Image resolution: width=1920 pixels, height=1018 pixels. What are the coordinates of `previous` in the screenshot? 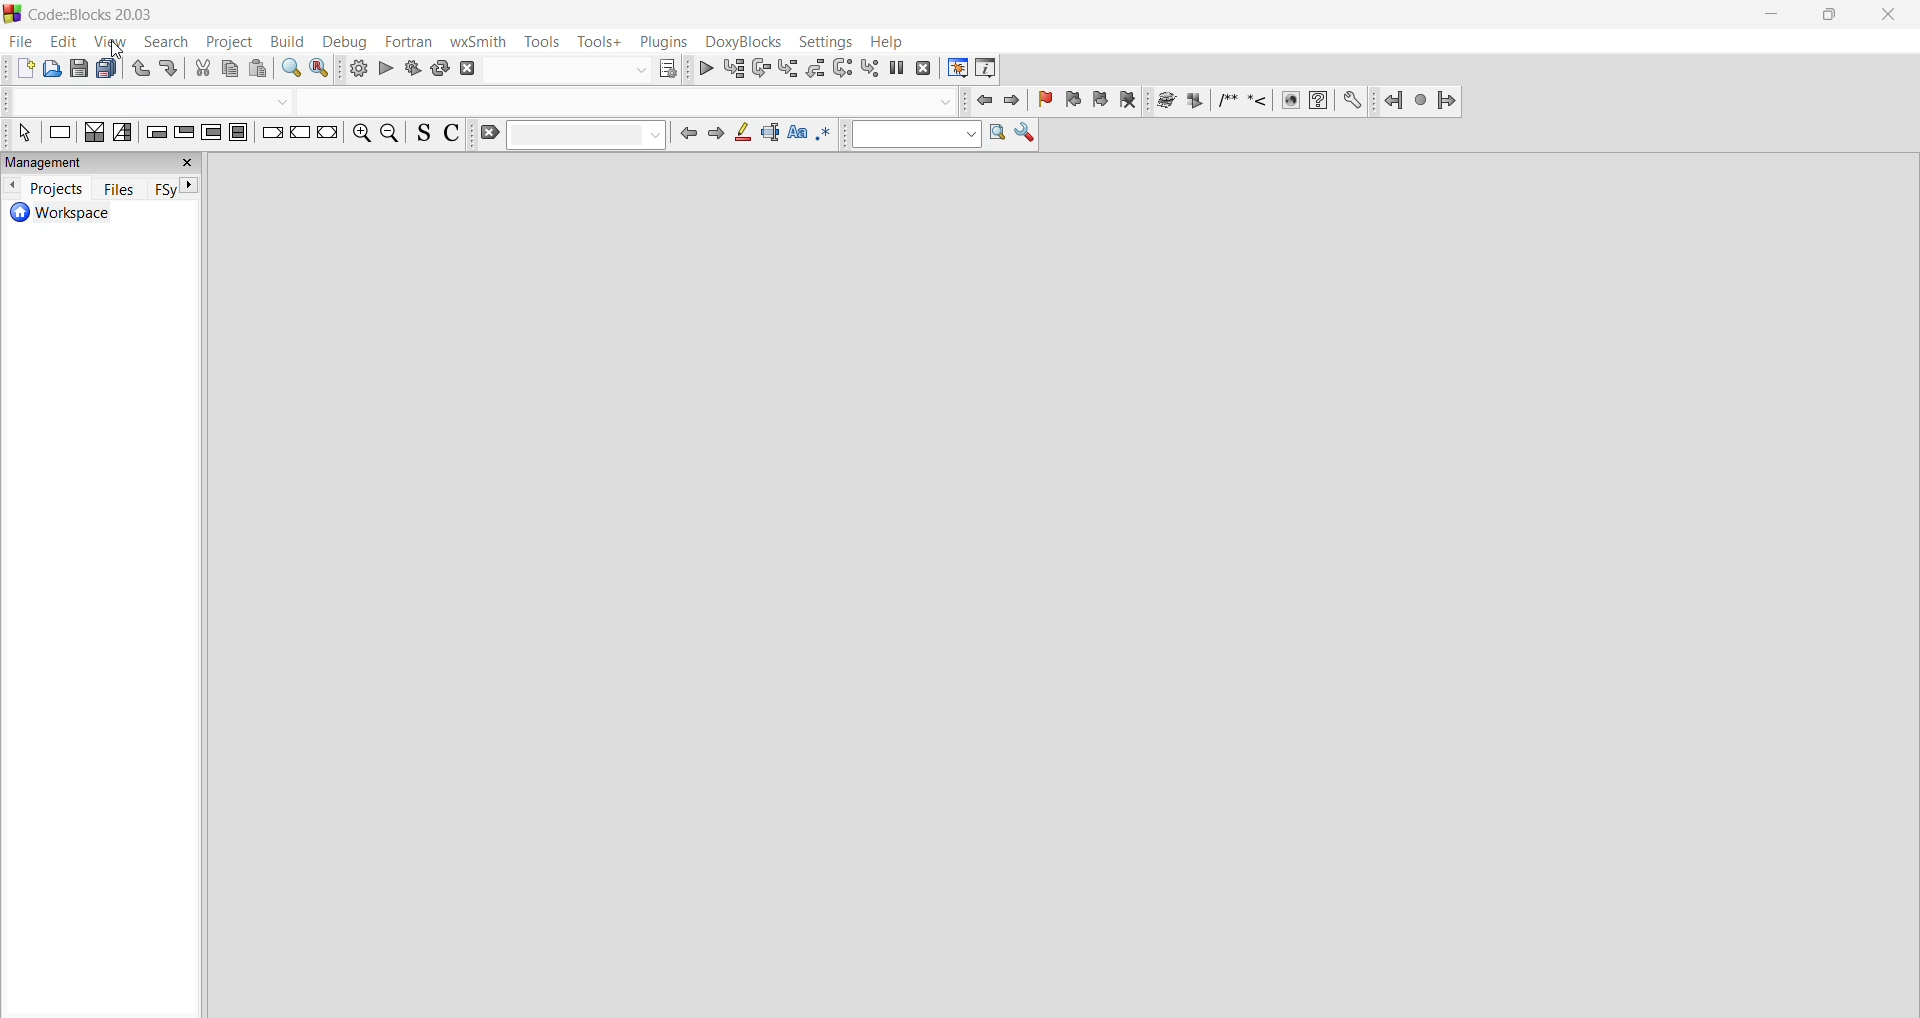 It's located at (685, 137).